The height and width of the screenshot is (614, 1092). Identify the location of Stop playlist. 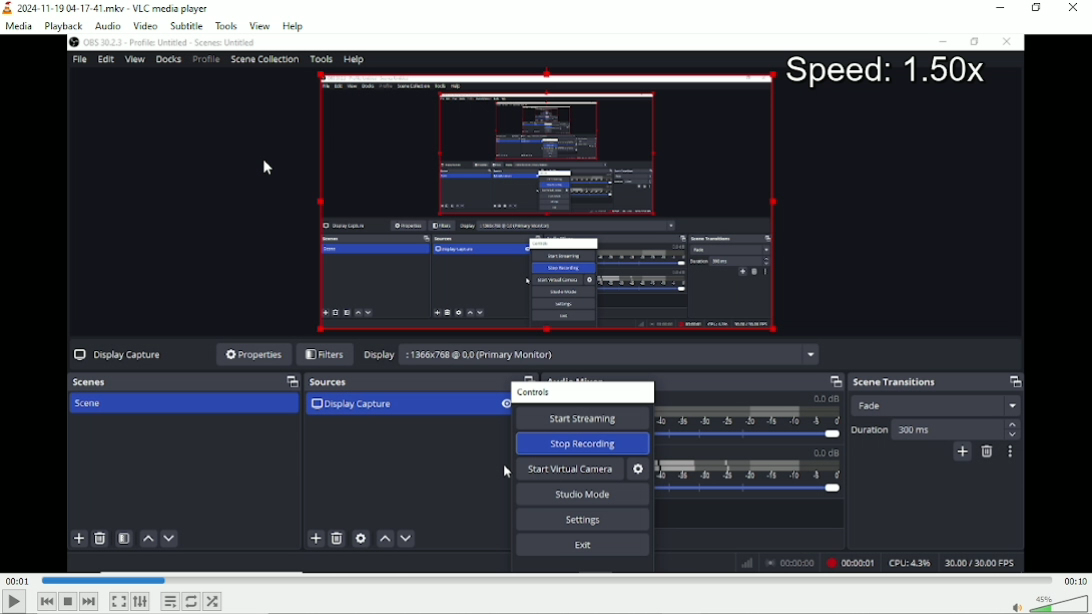
(68, 601).